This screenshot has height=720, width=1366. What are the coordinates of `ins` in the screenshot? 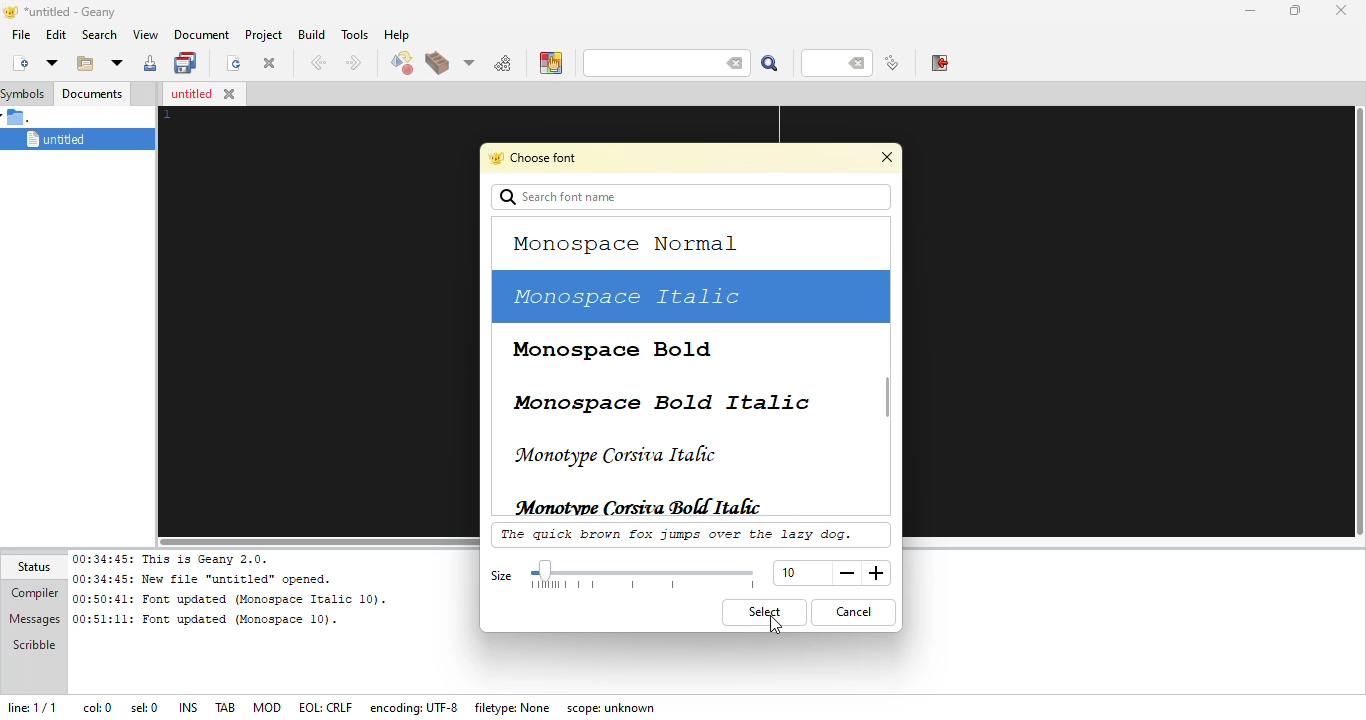 It's located at (188, 706).